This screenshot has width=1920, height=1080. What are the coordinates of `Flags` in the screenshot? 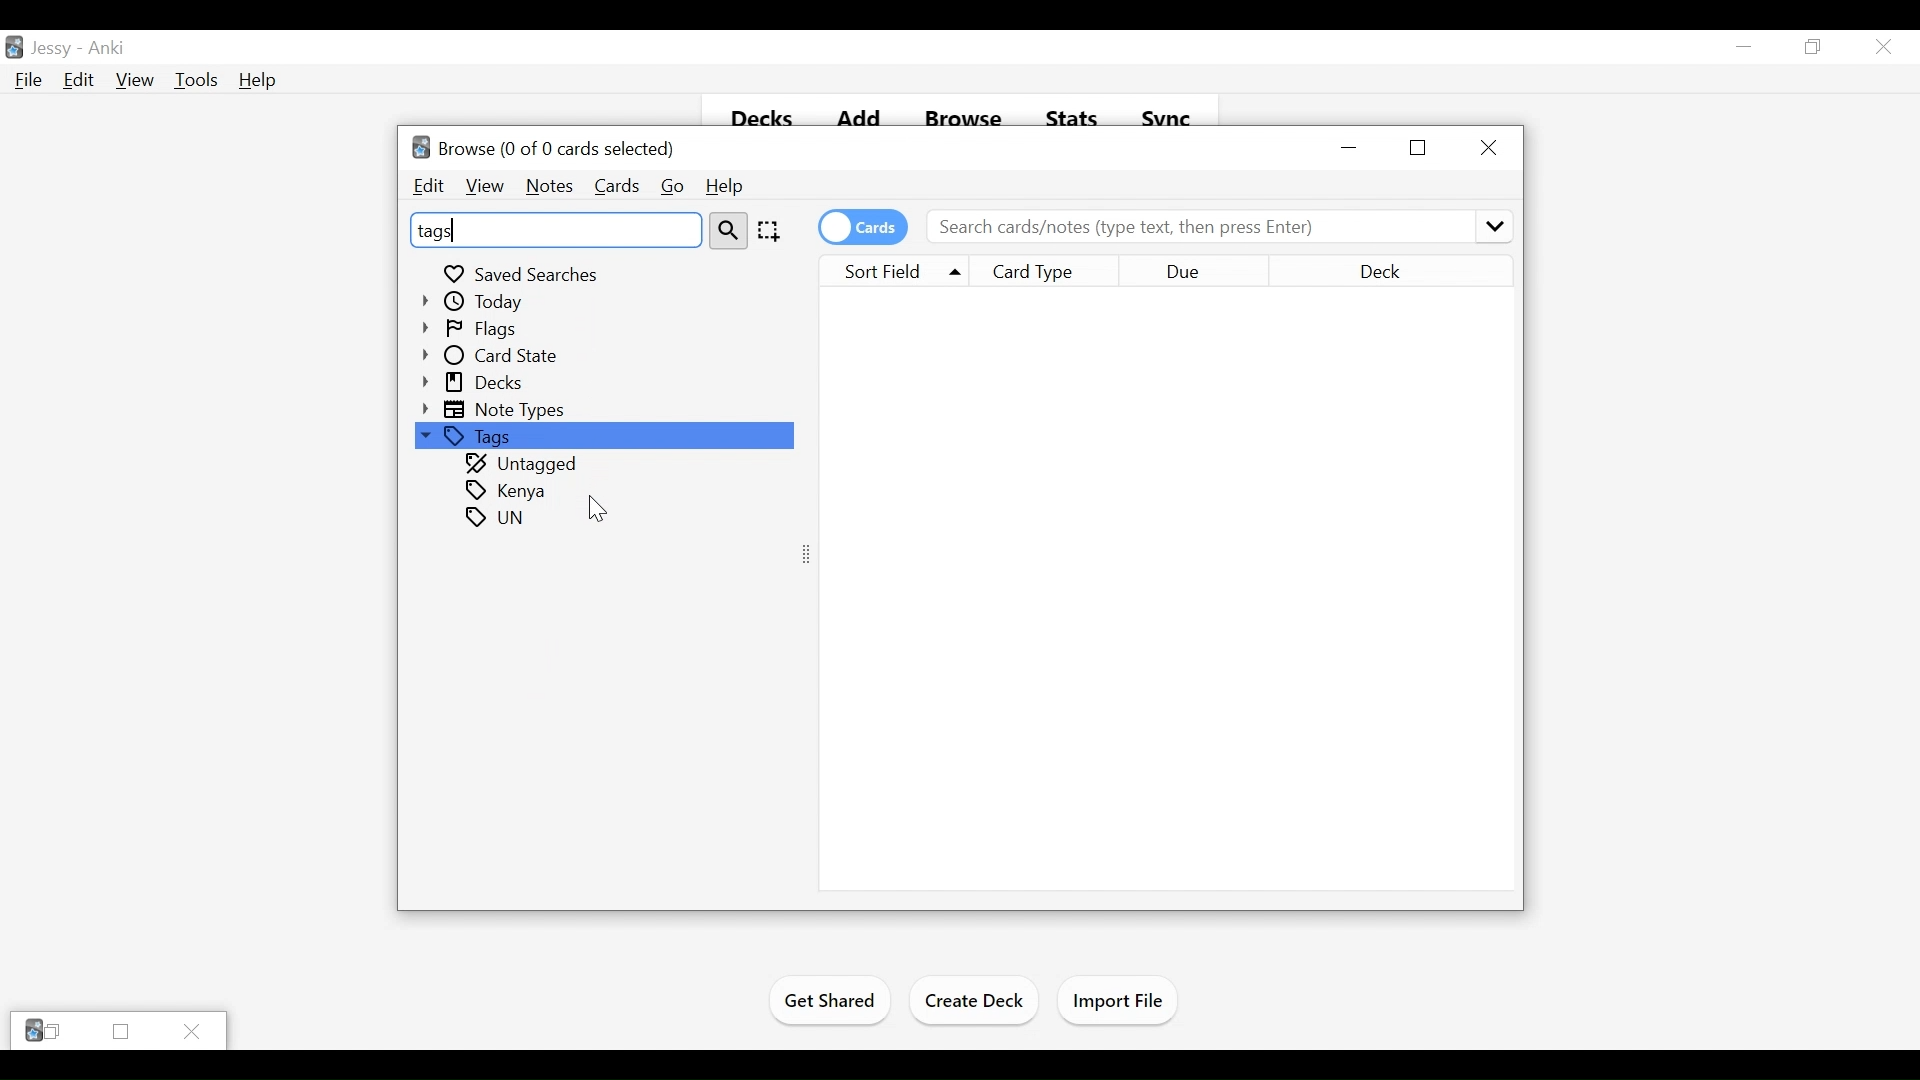 It's located at (475, 329).